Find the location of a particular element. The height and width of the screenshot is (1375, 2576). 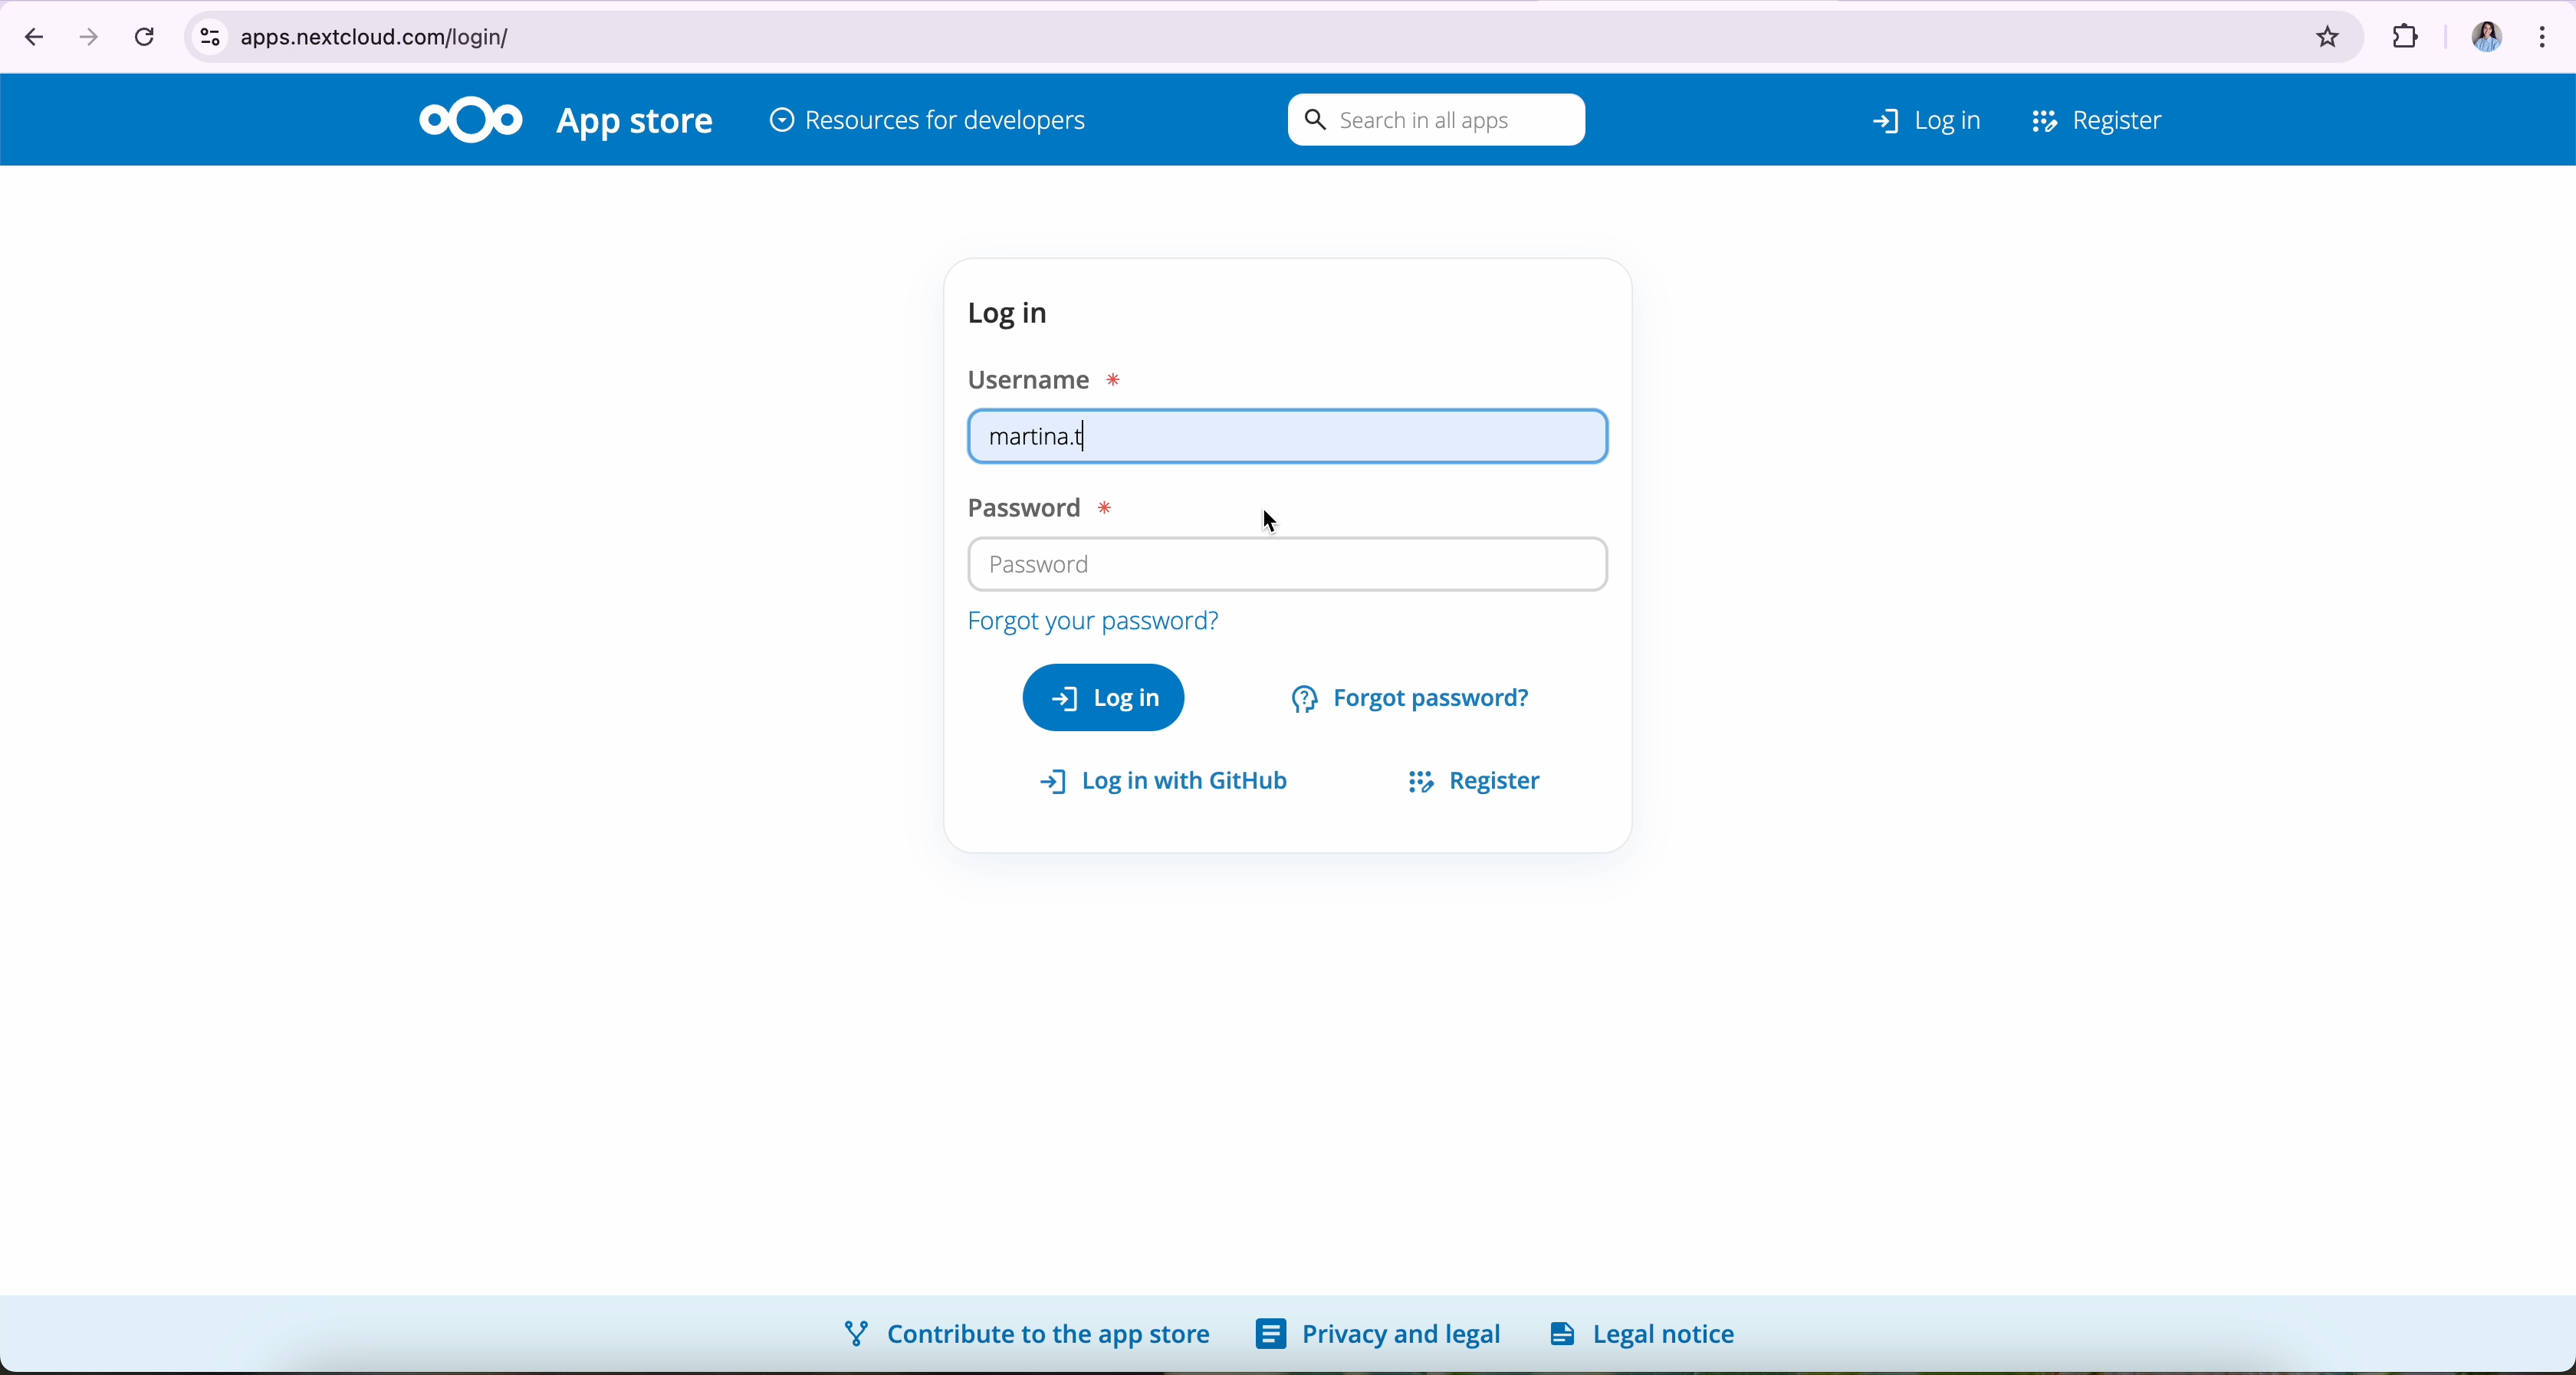

martina.t is located at coordinates (1289, 436).